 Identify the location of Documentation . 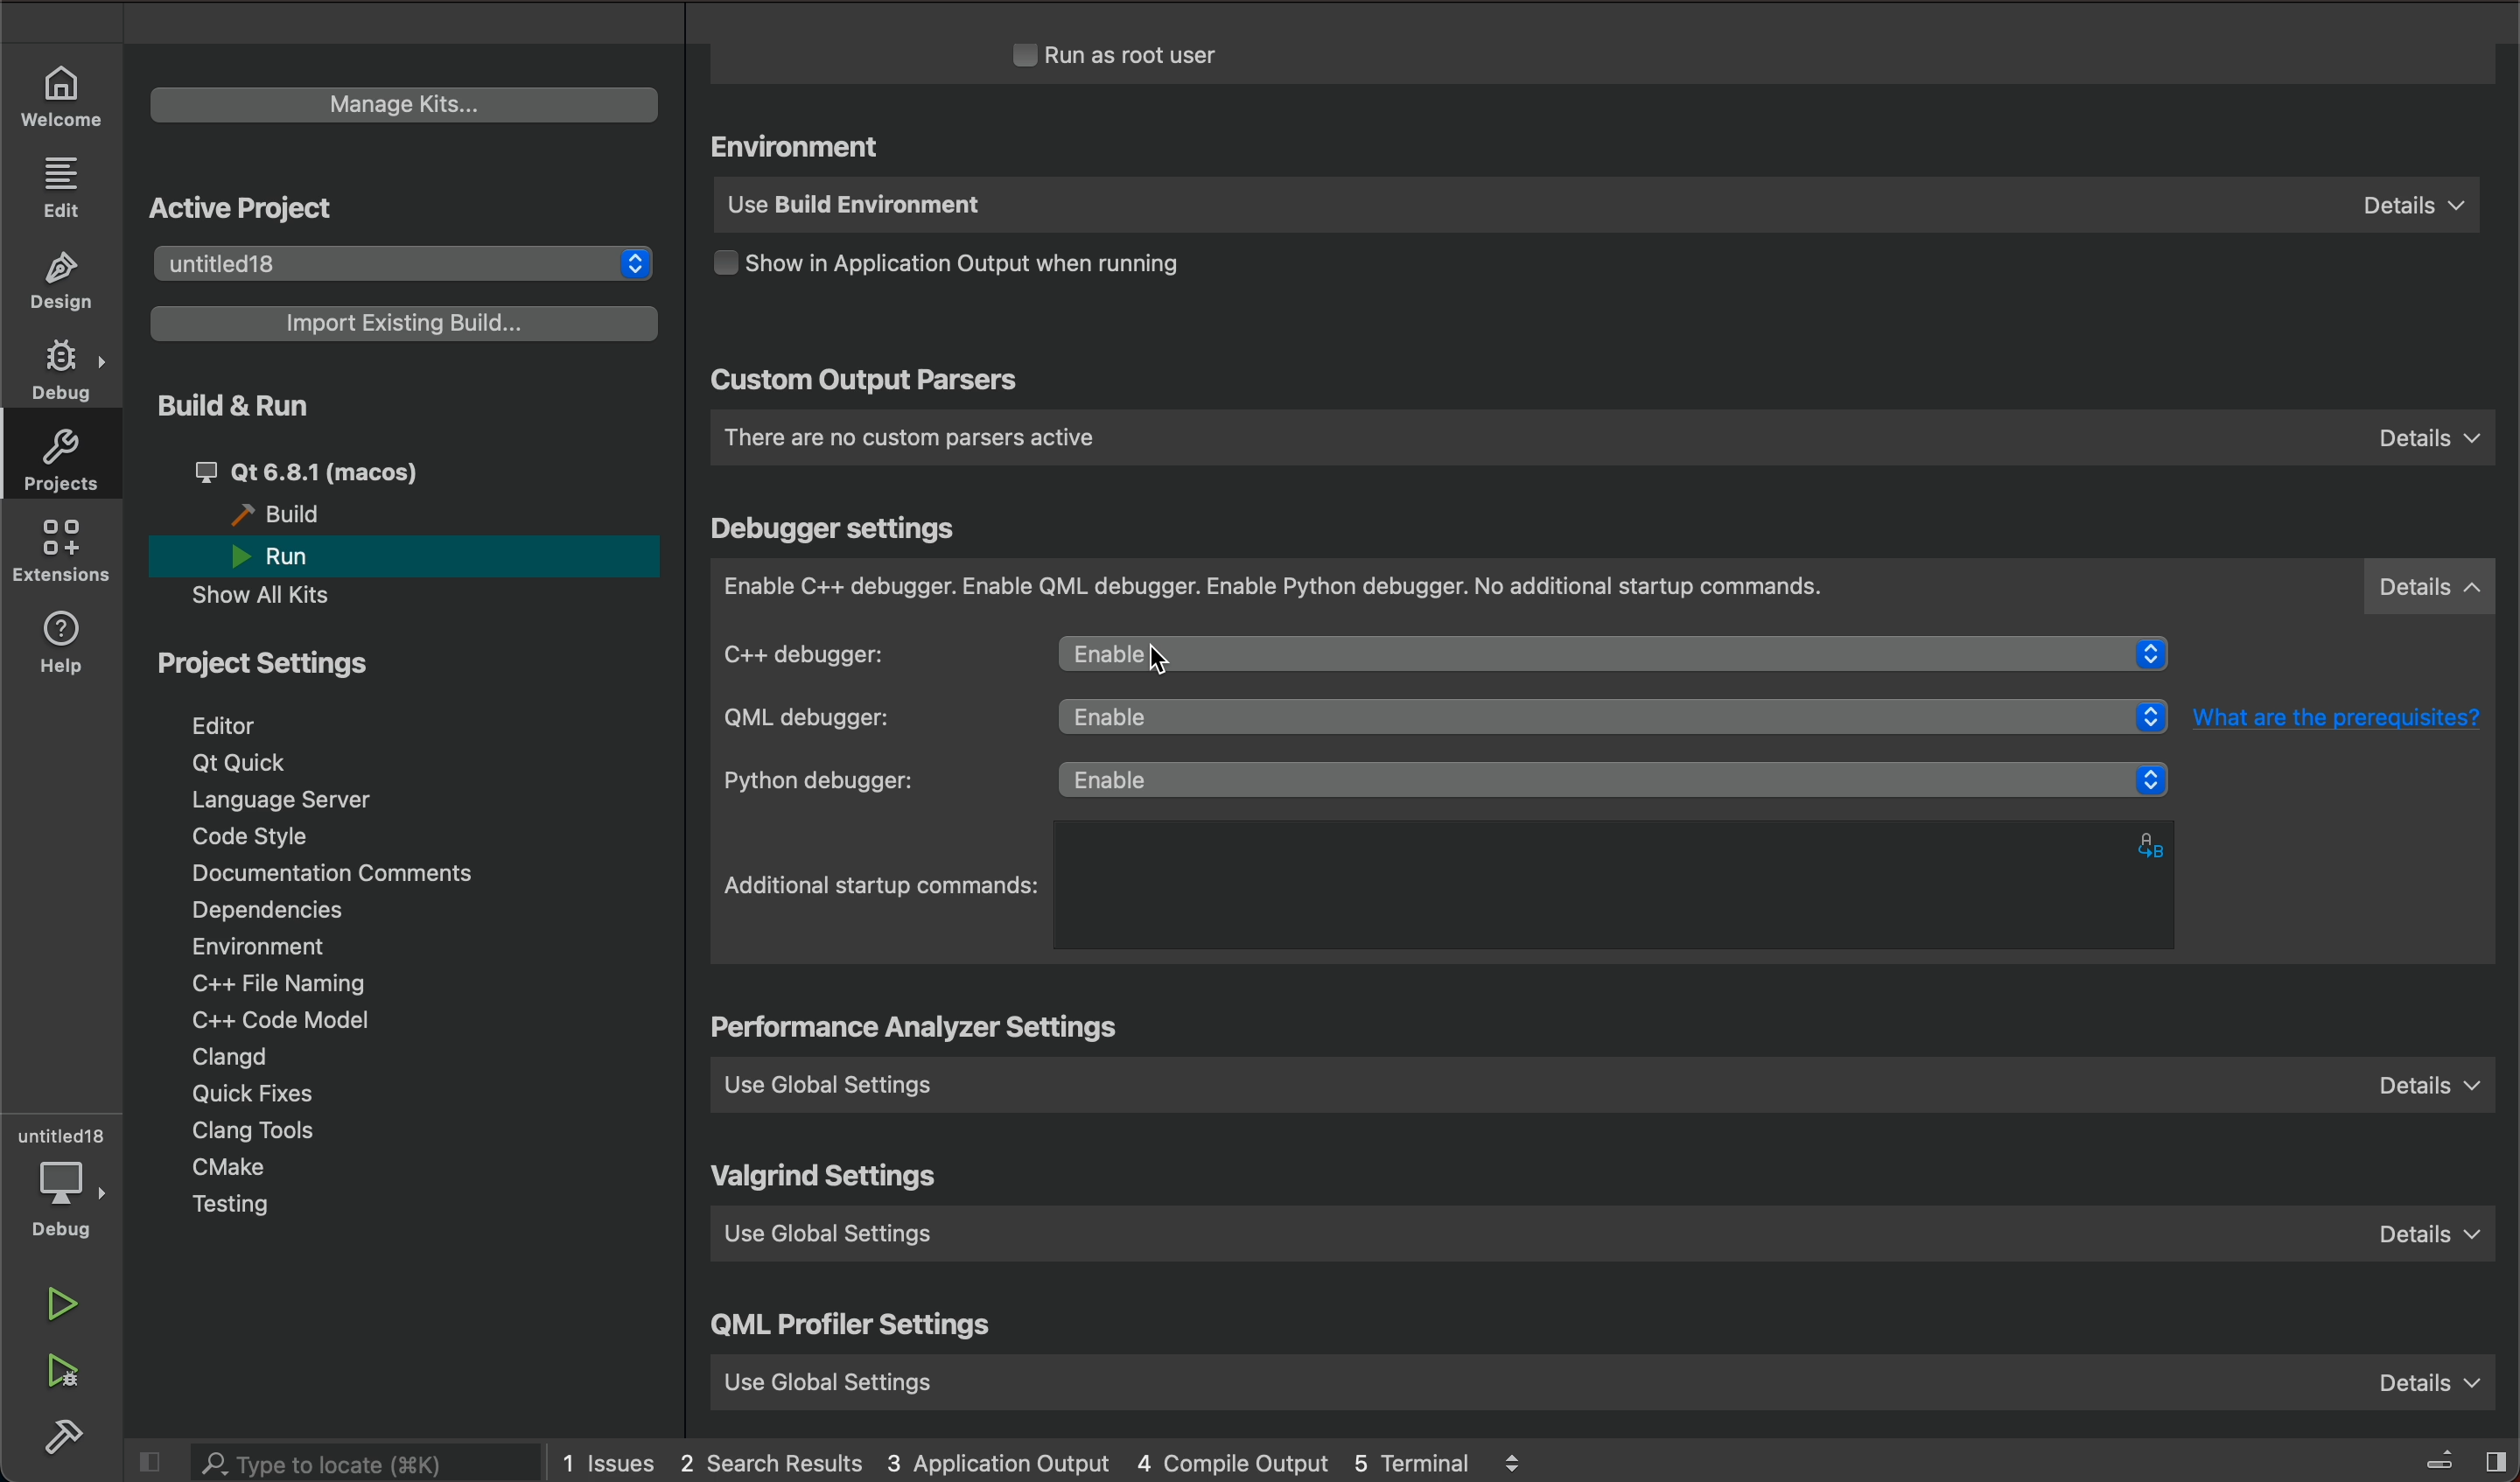
(356, 875).